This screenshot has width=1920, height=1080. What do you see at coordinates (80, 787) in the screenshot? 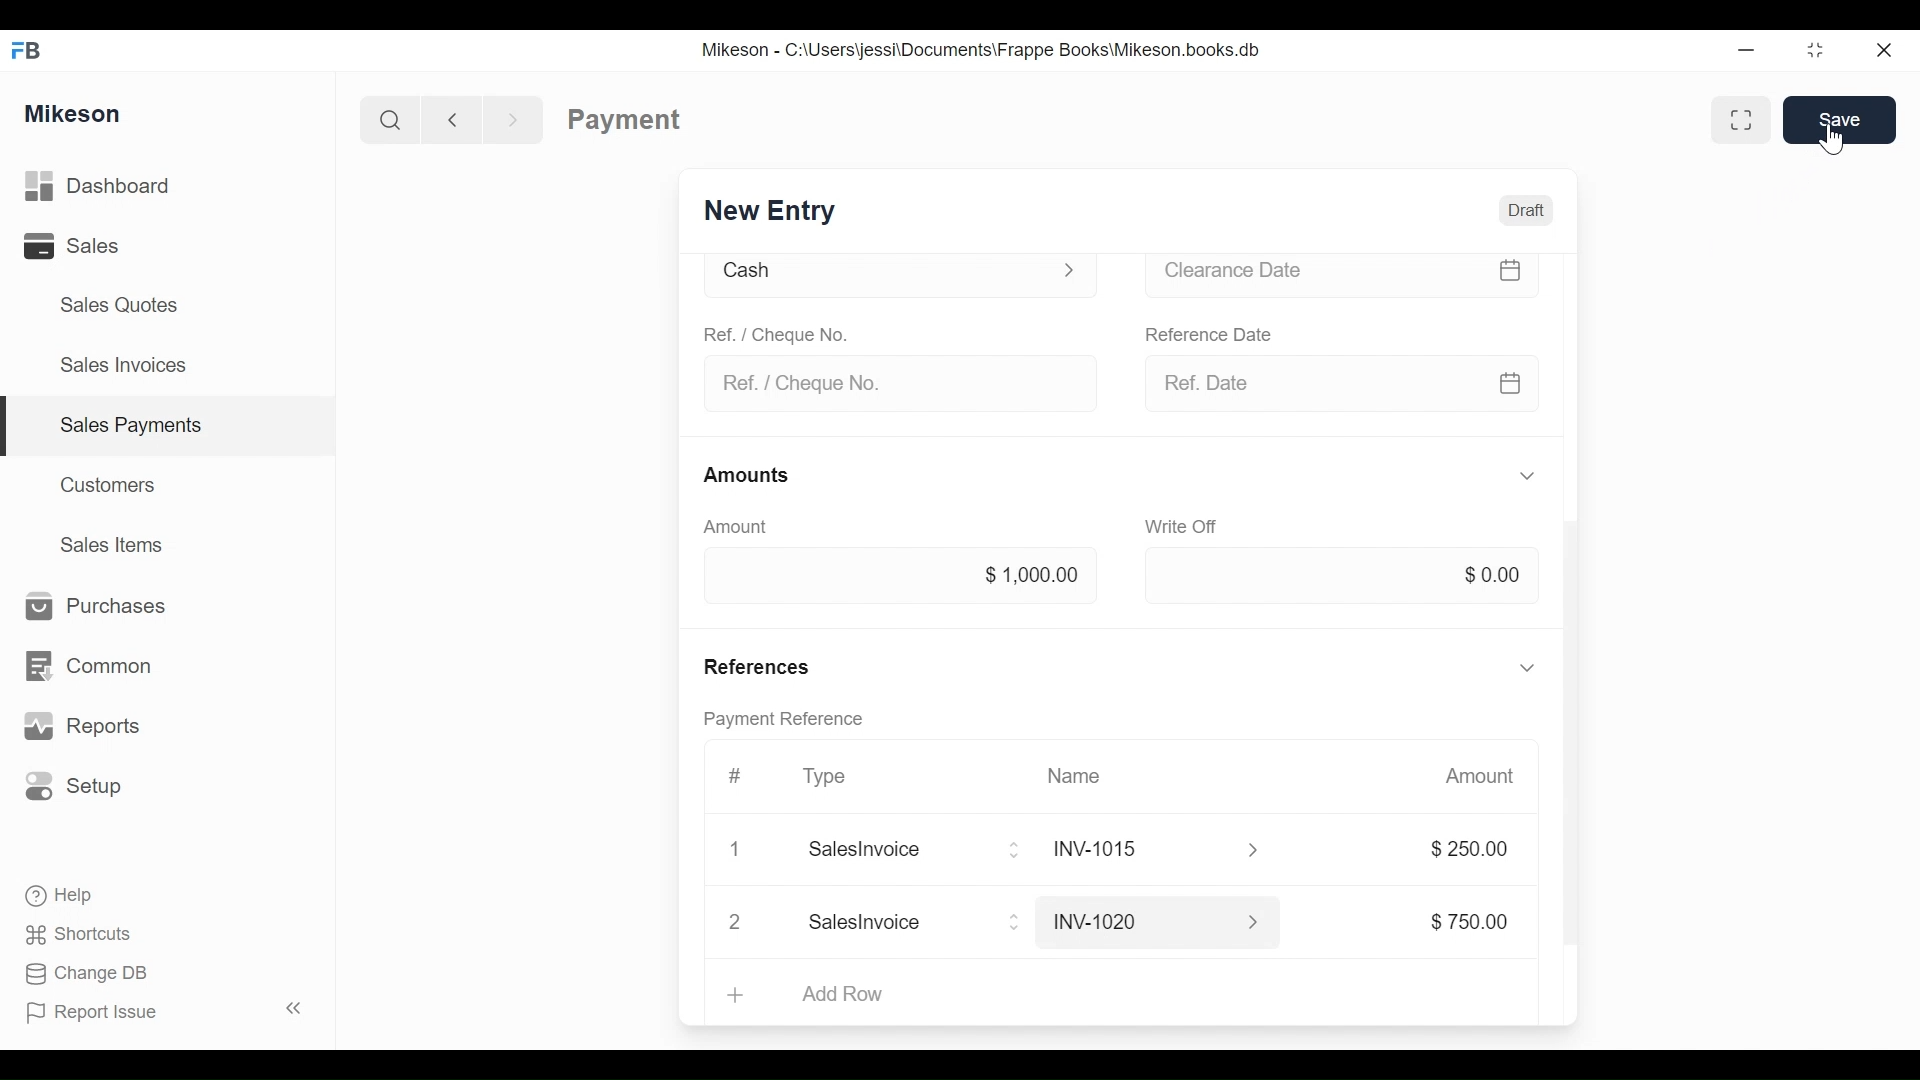
I see `Setup` at bounding box center [80, 787].